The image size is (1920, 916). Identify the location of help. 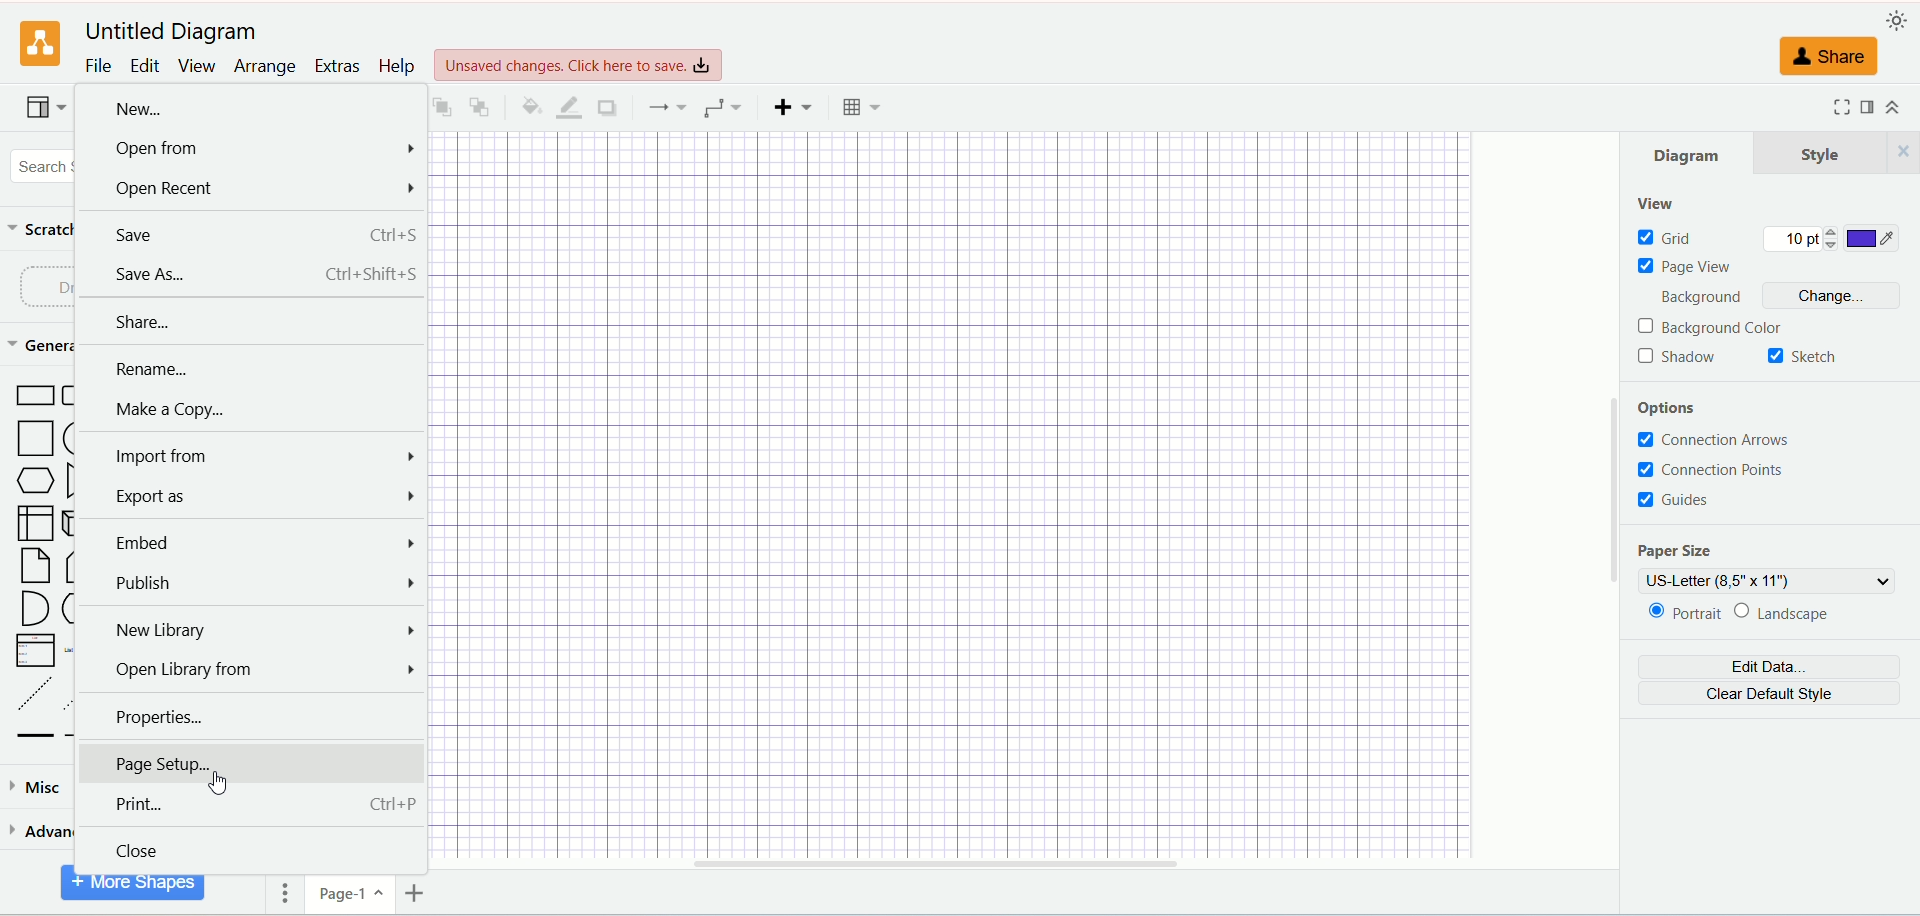
(397, 66).